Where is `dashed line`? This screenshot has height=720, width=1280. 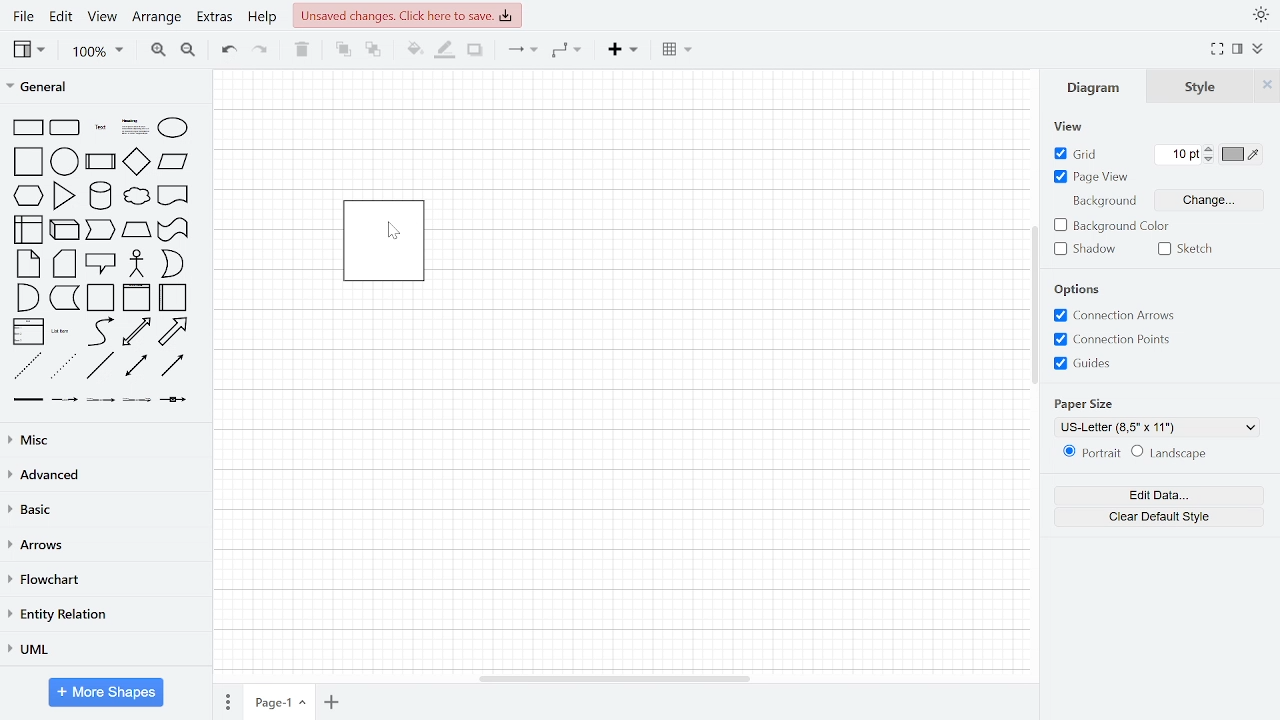 dashed line is located at coordinates (23, 366).